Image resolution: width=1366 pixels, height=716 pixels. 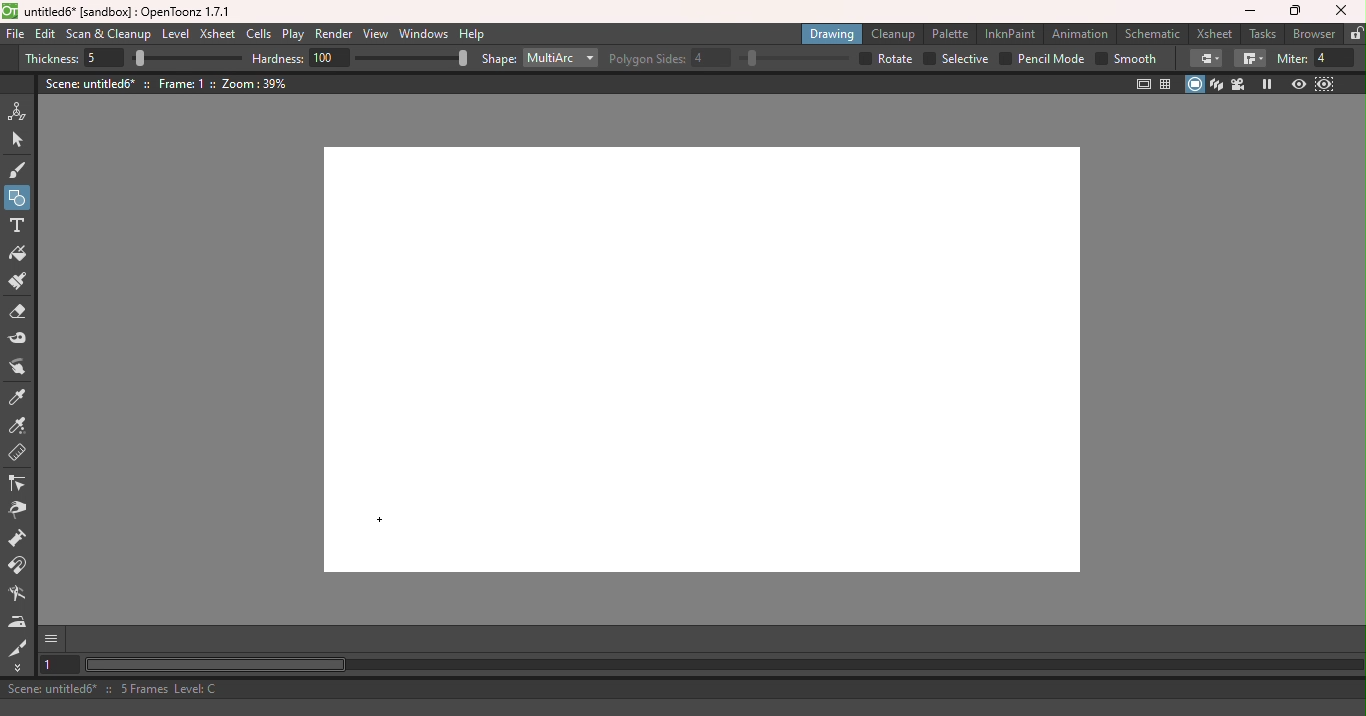 What do you see at coordinates (376, 34) in the screenshot?
I see `View` at bounding box center [376, 34].